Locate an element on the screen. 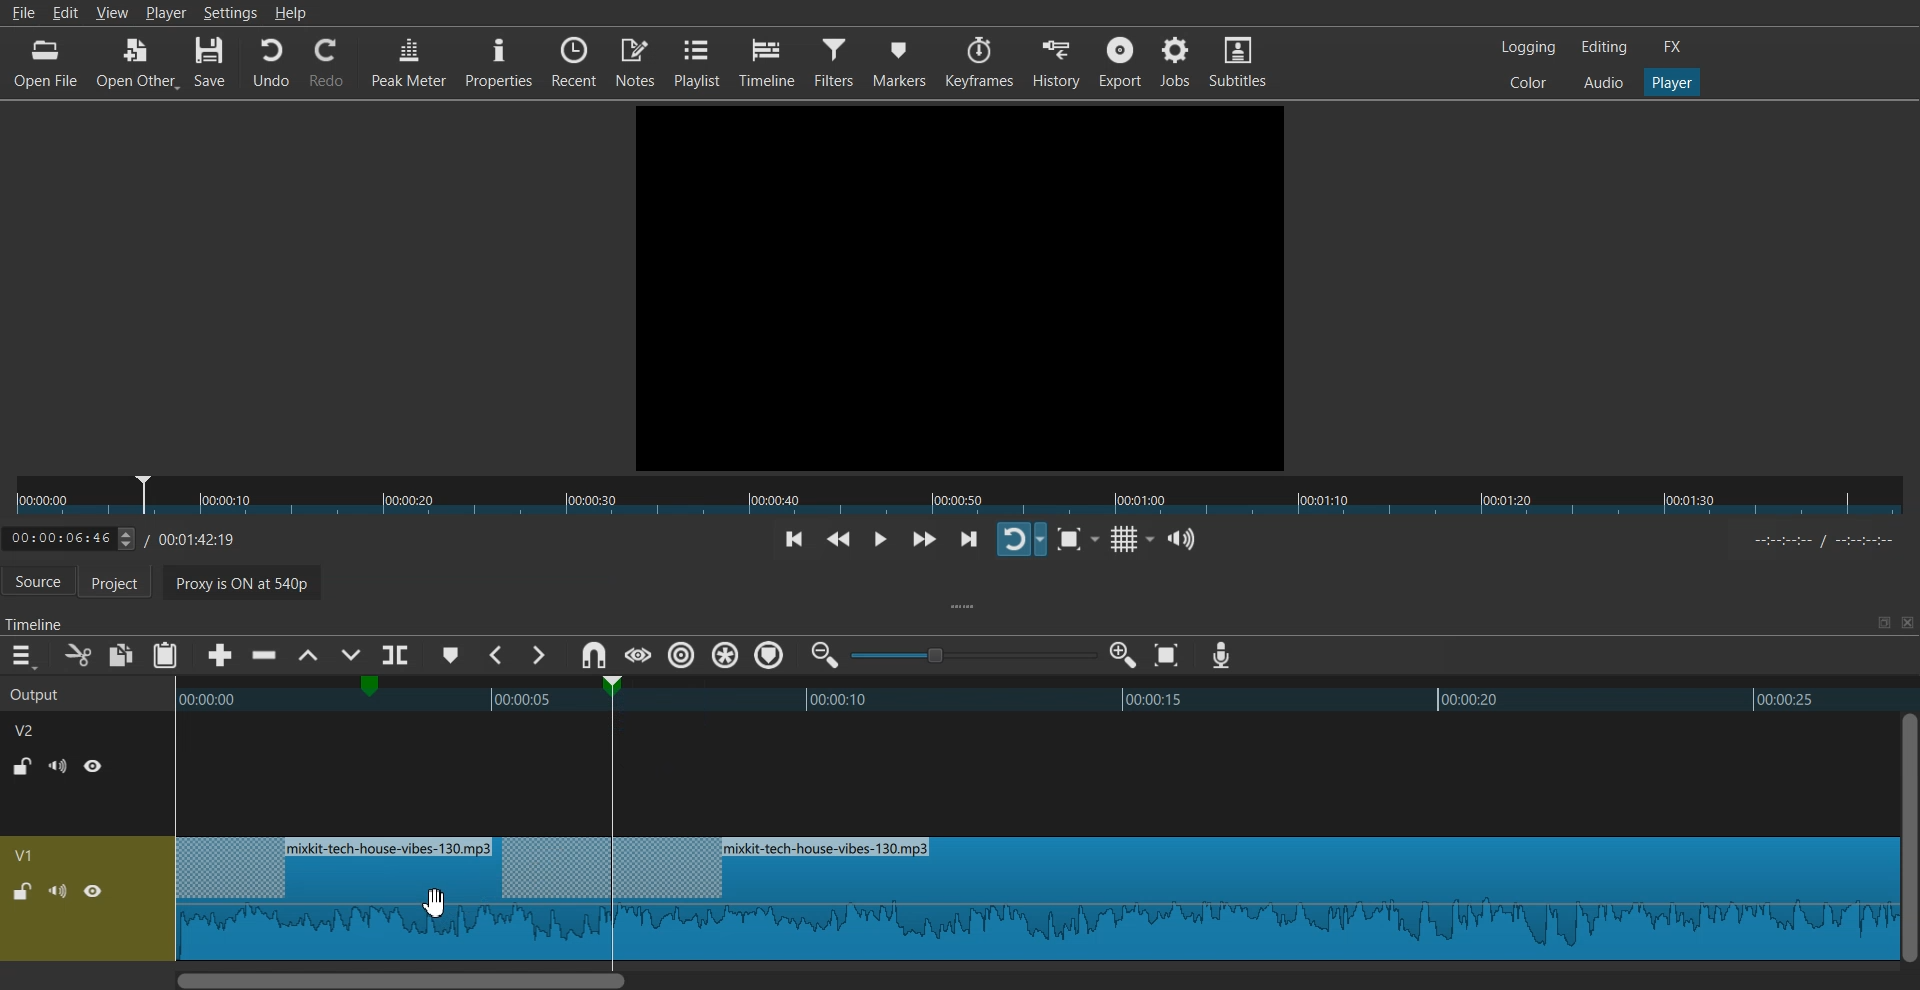 The image size is (1920, 990). Proxy is ON at 540p is located at coordinates (388, 585).